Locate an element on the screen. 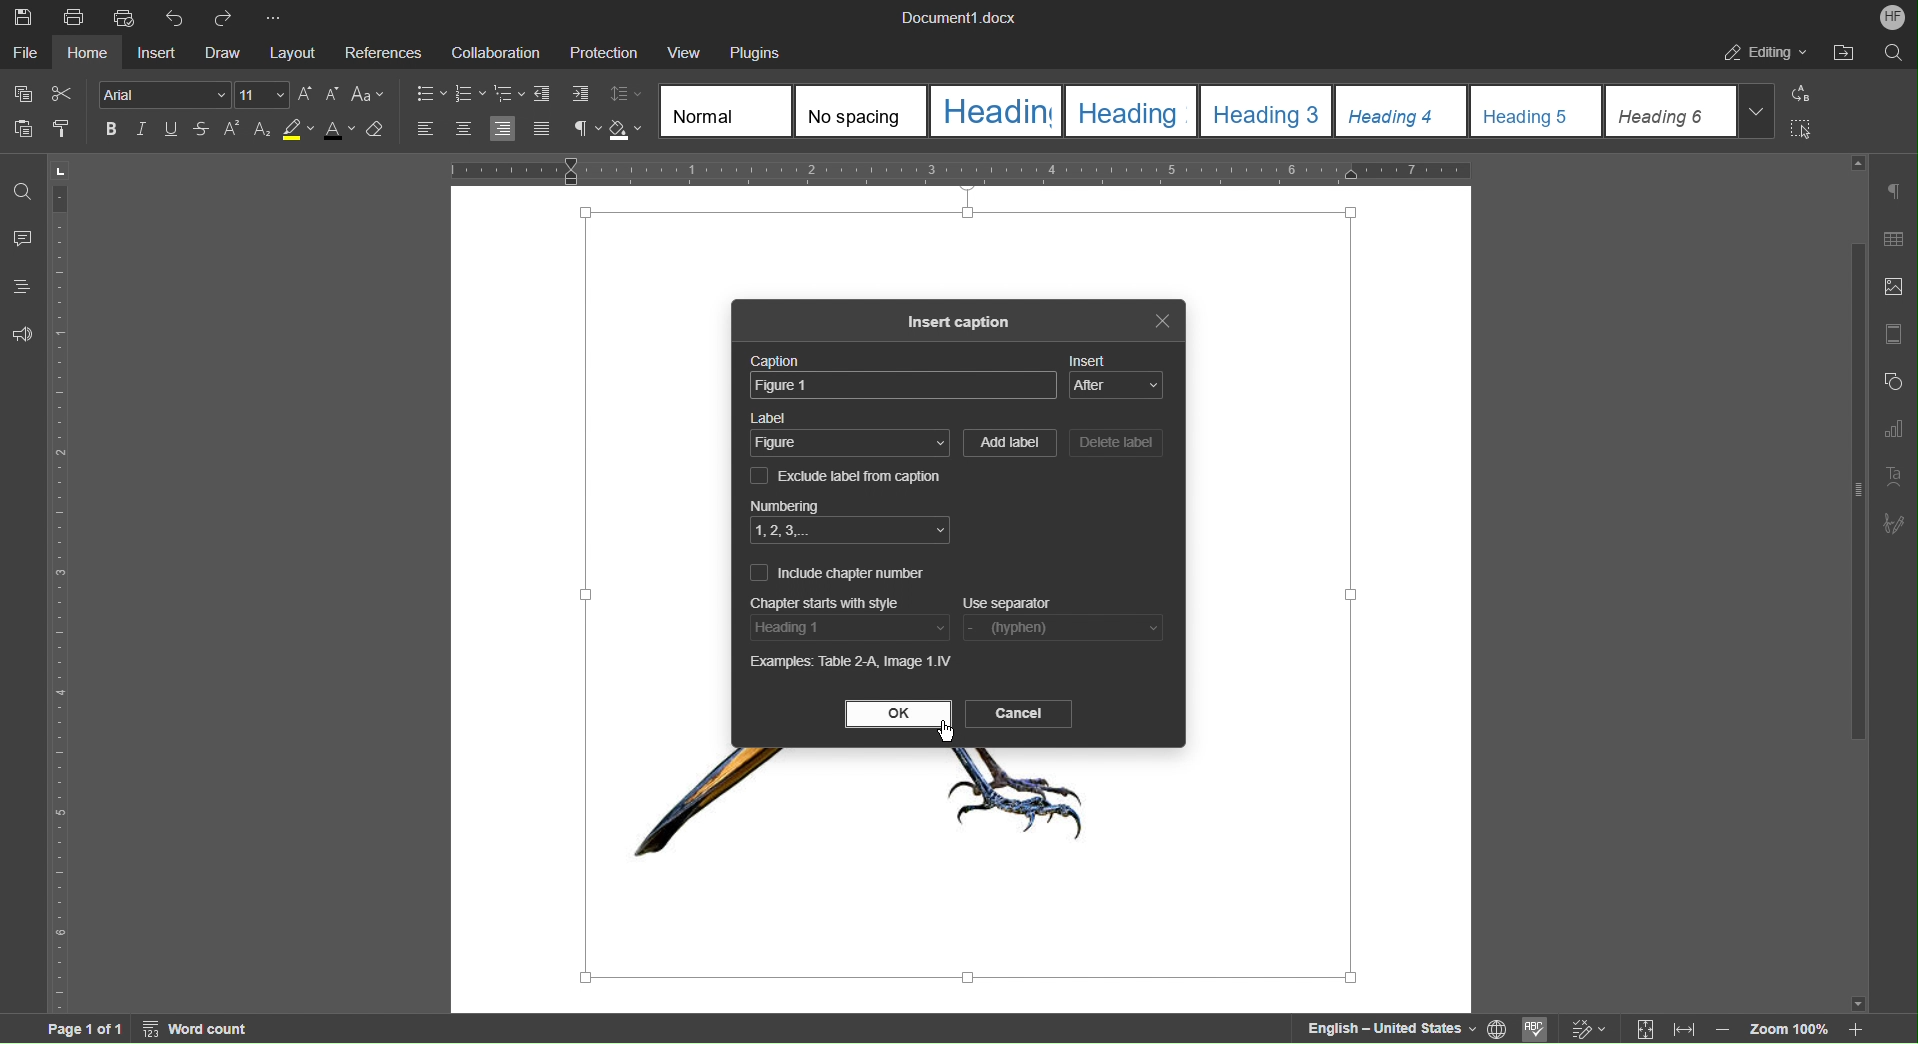  Font Case is located at coordinates (368, 94).